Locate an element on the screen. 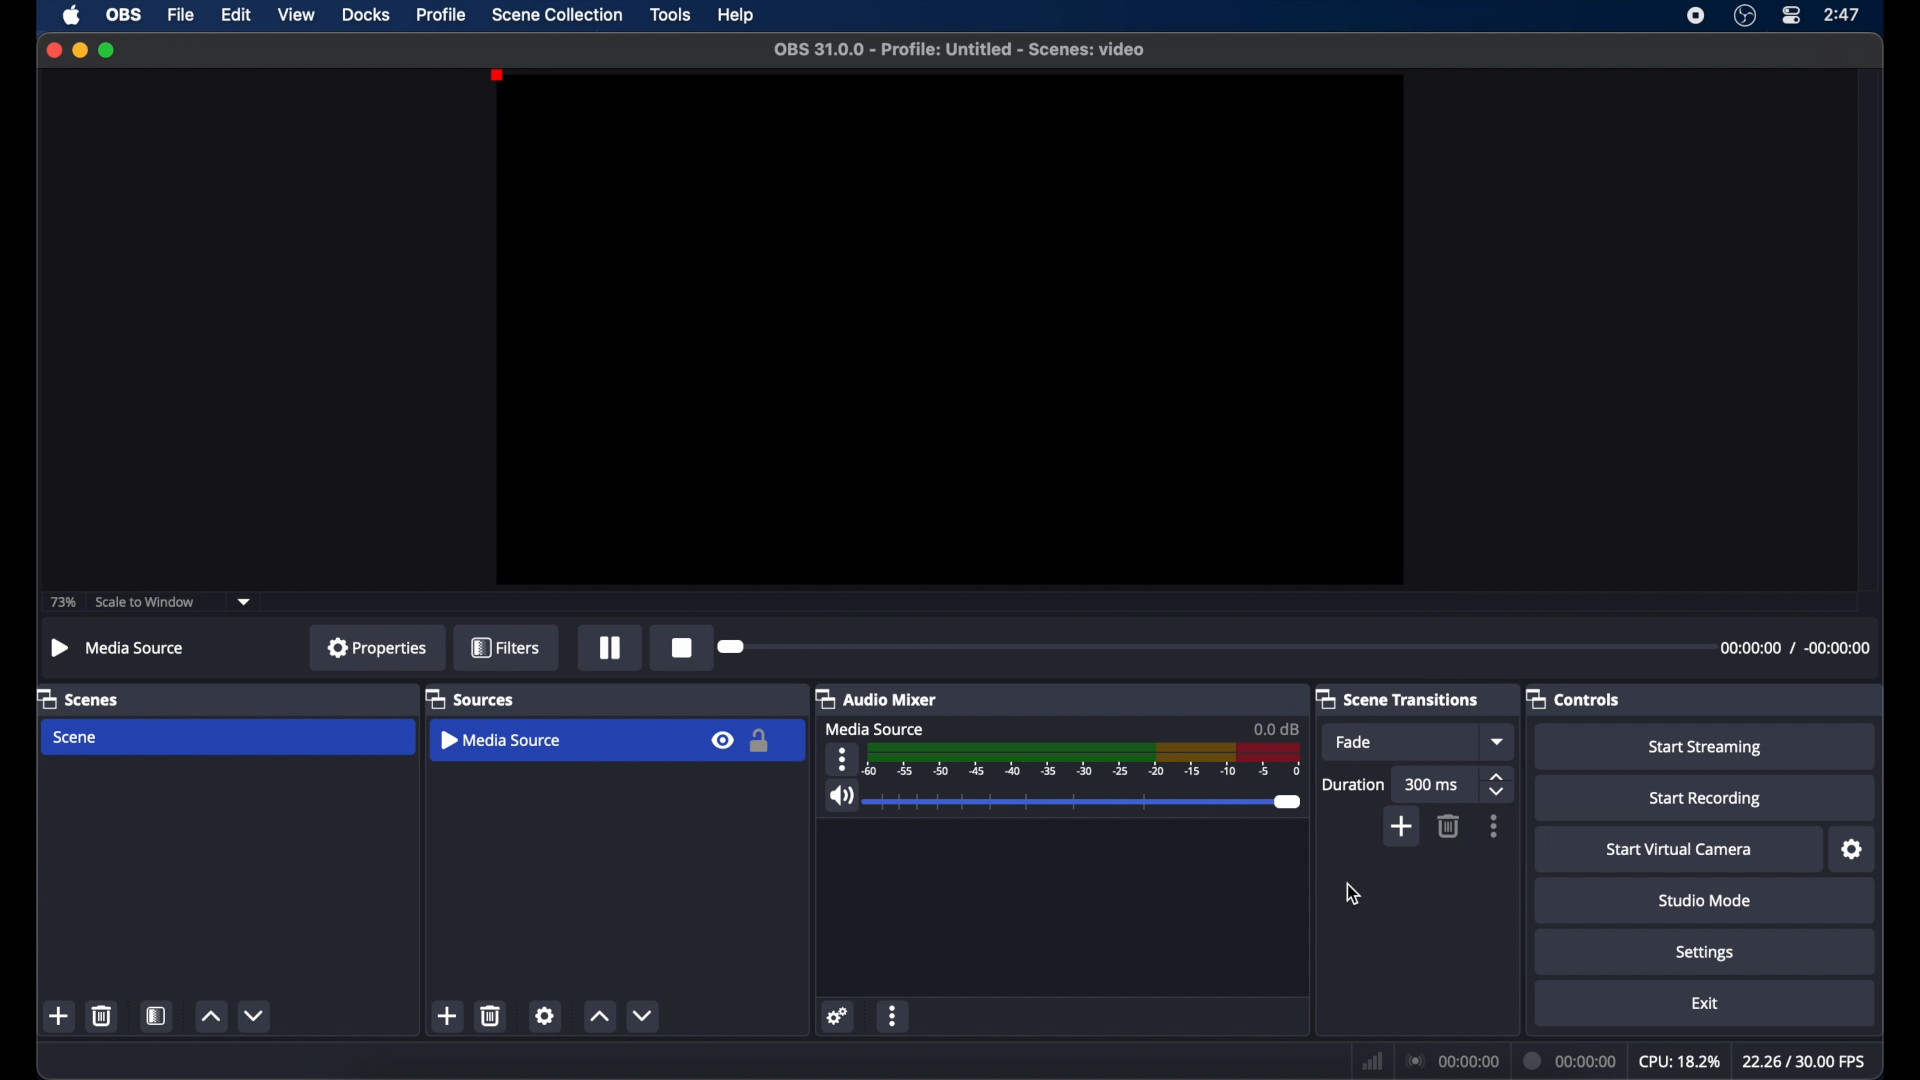 The height and width of the screenshot is (1080, 1920). more options is located at coordinates (844, 759).